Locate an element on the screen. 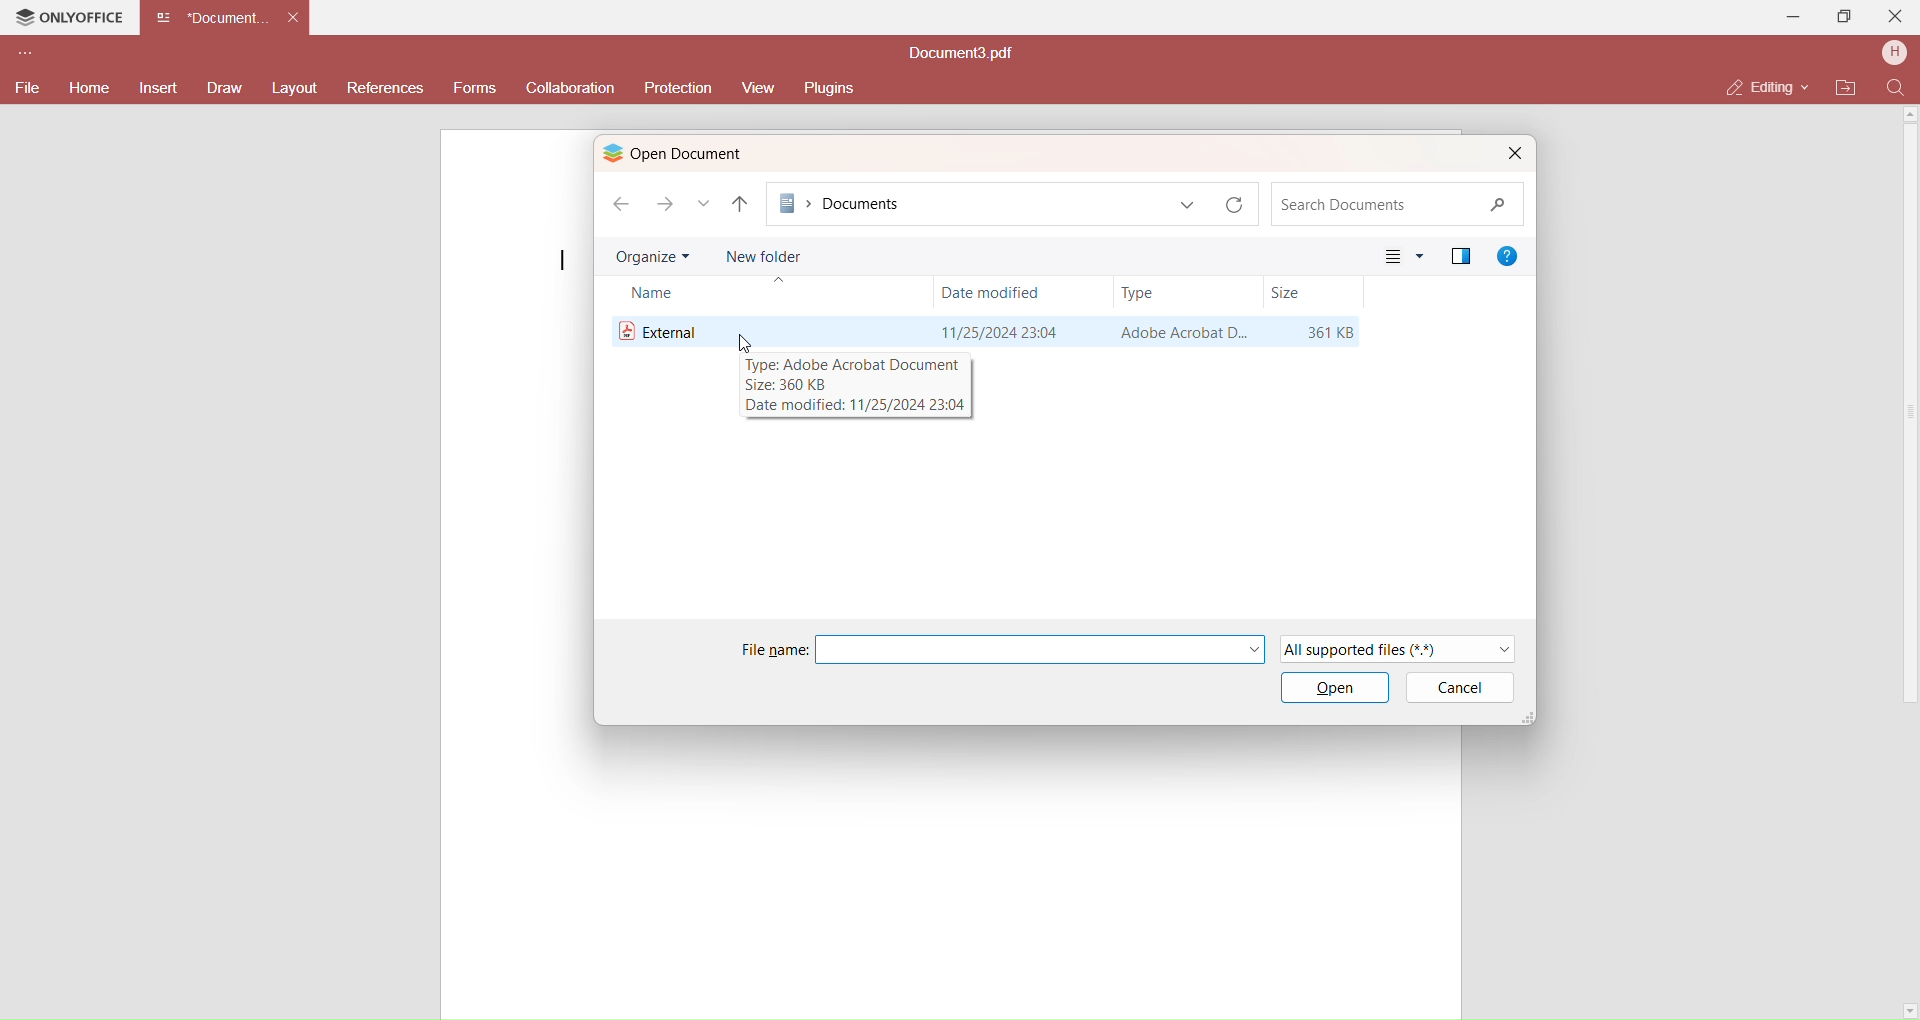 The height and width of the screenshot is (1020, 1920). recent locations is located at coordinates (704, 204).